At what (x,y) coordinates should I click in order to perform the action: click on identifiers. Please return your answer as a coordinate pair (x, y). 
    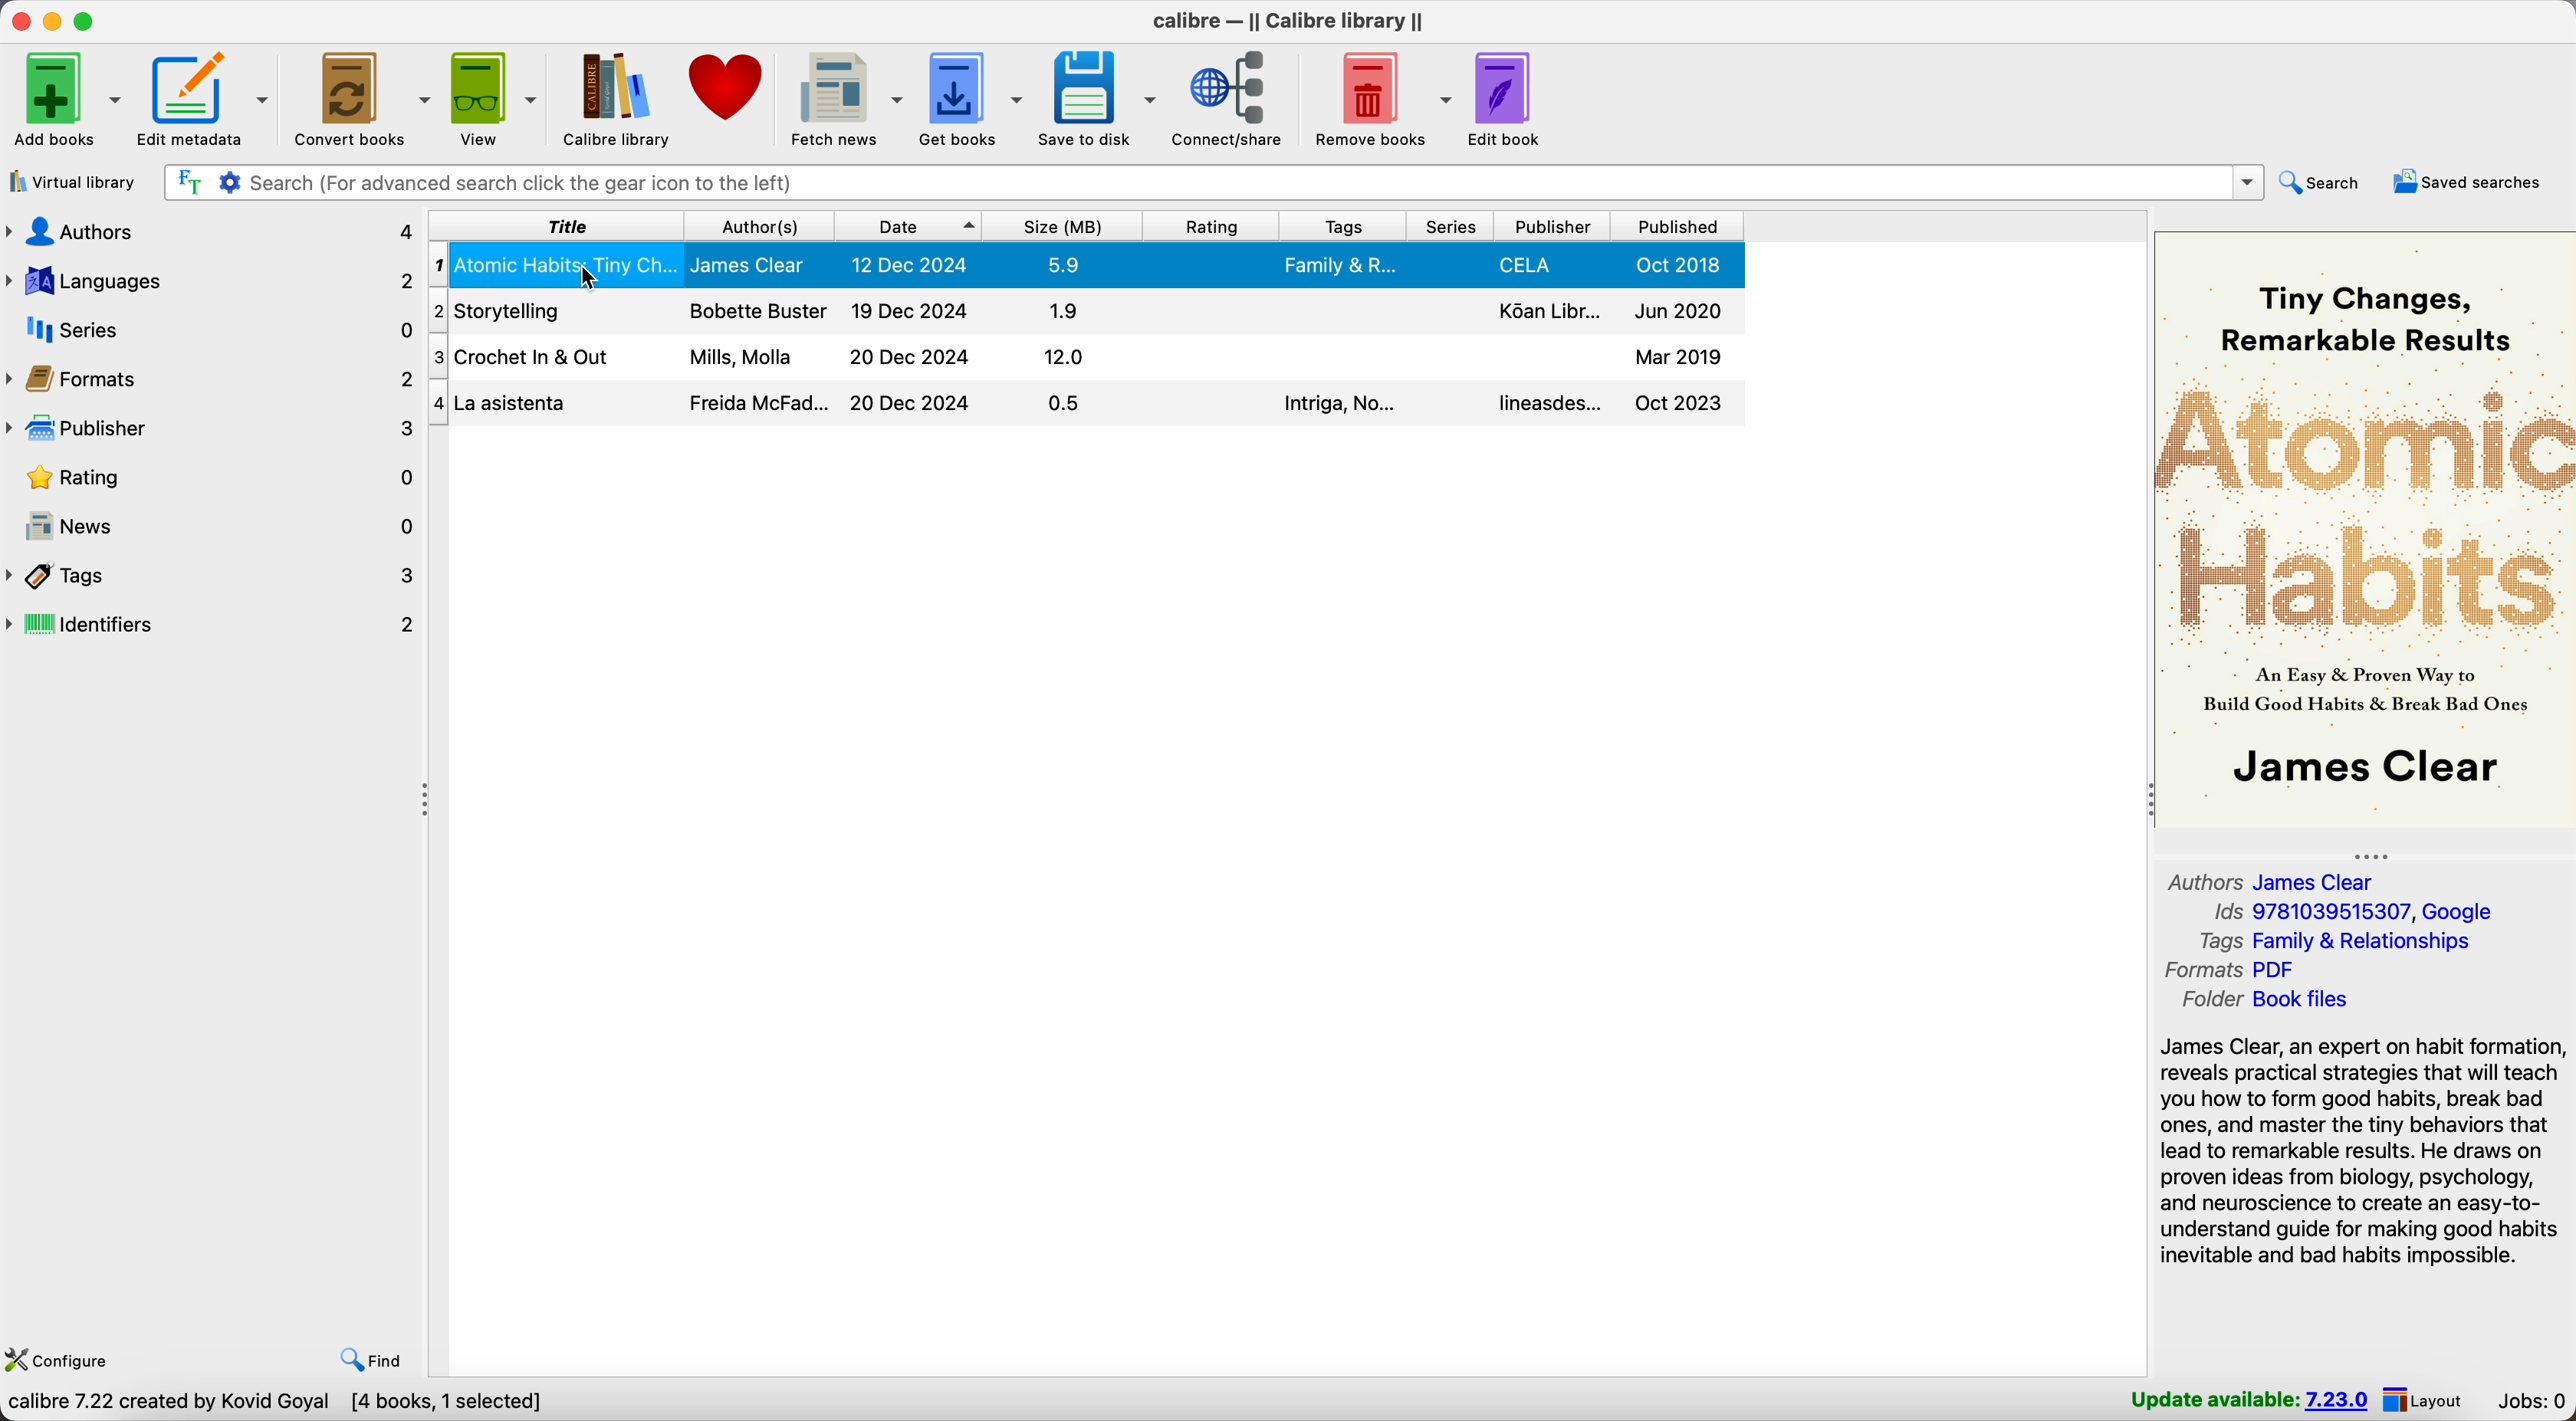
    Looking at the image, I should click on (213, 626).